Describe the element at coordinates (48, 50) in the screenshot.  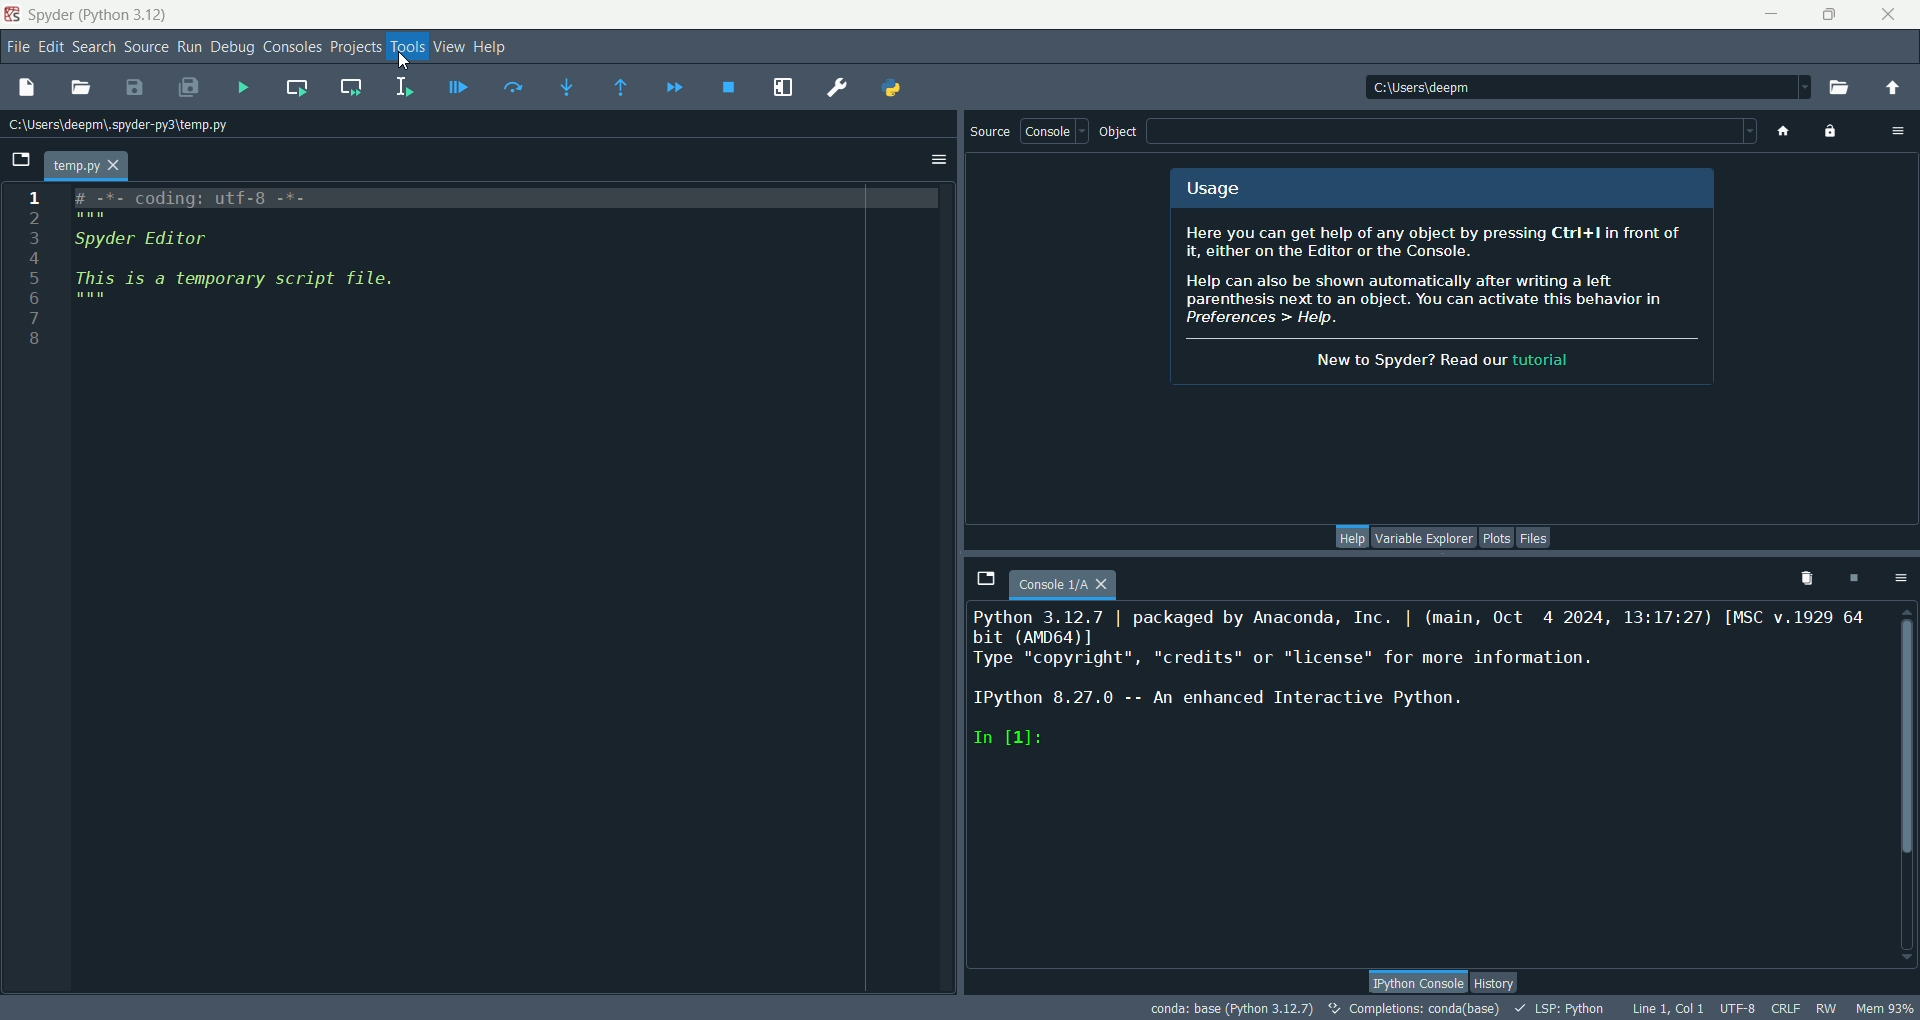
I see `edit` at that location.